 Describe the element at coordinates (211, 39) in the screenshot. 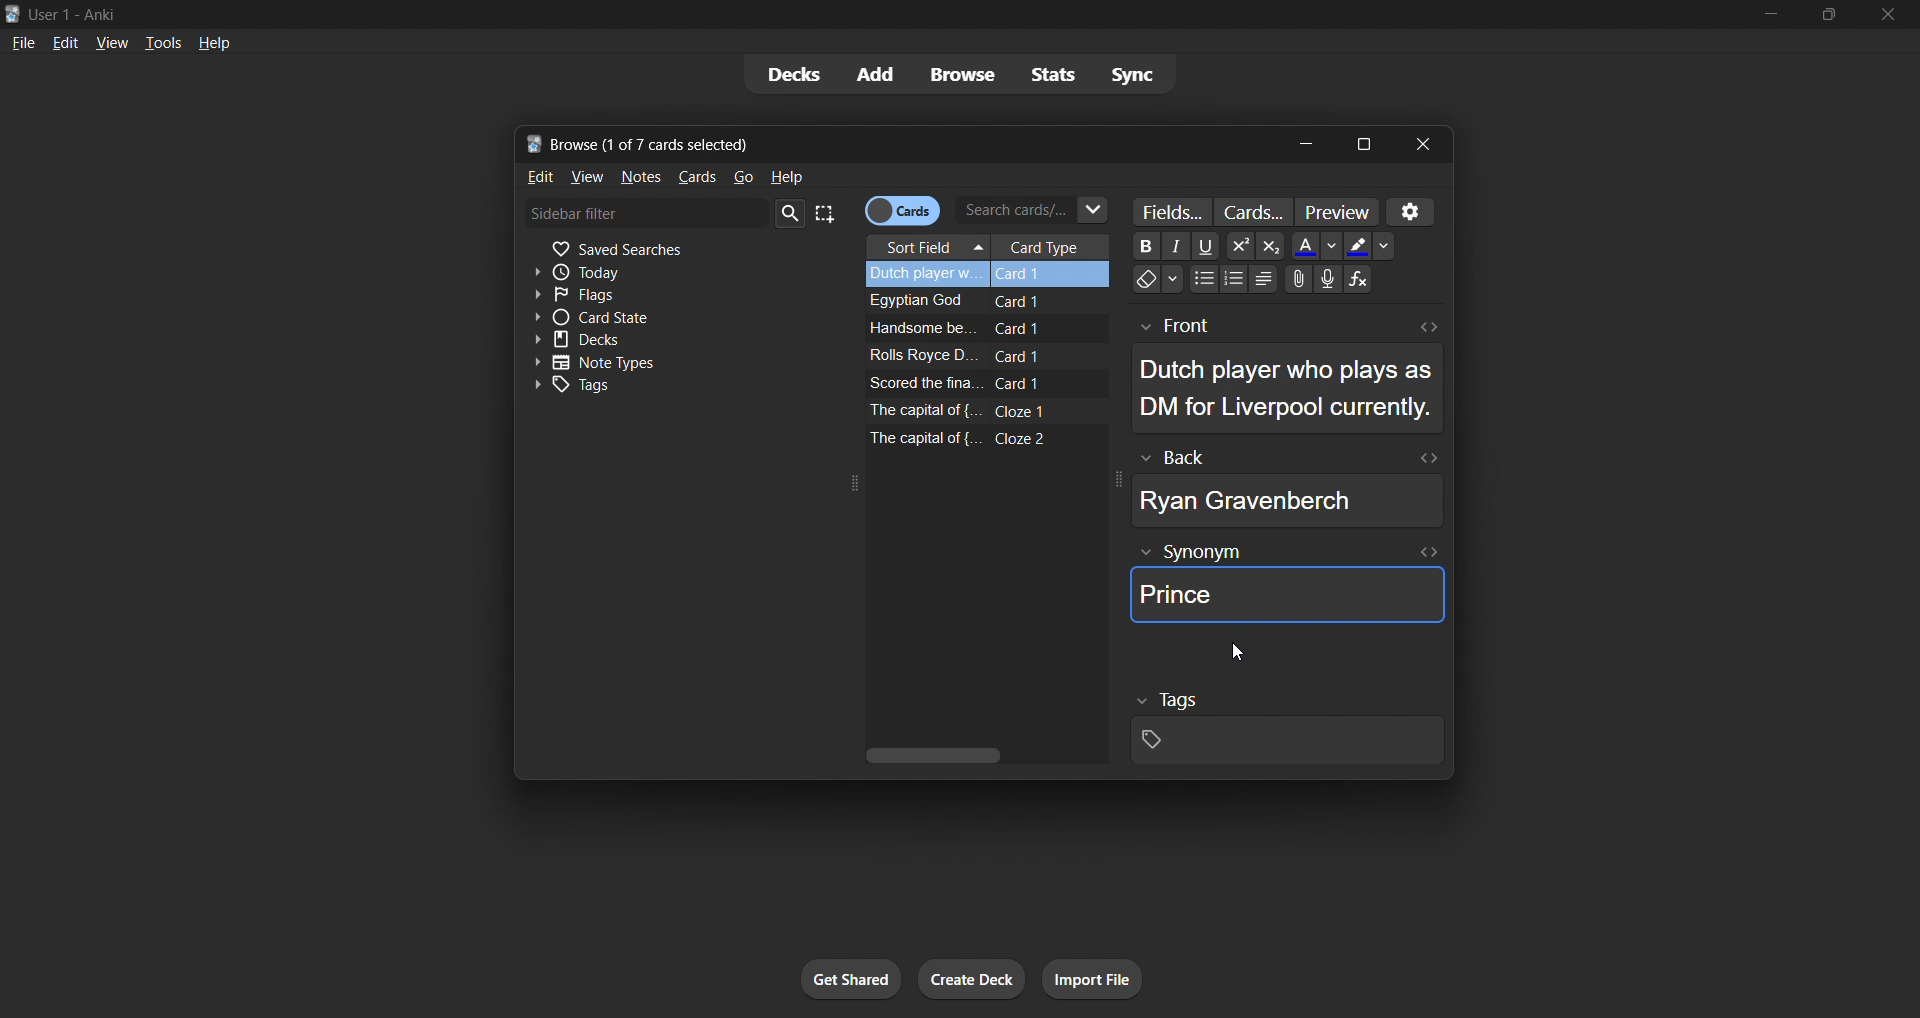

I see `help` at that location.